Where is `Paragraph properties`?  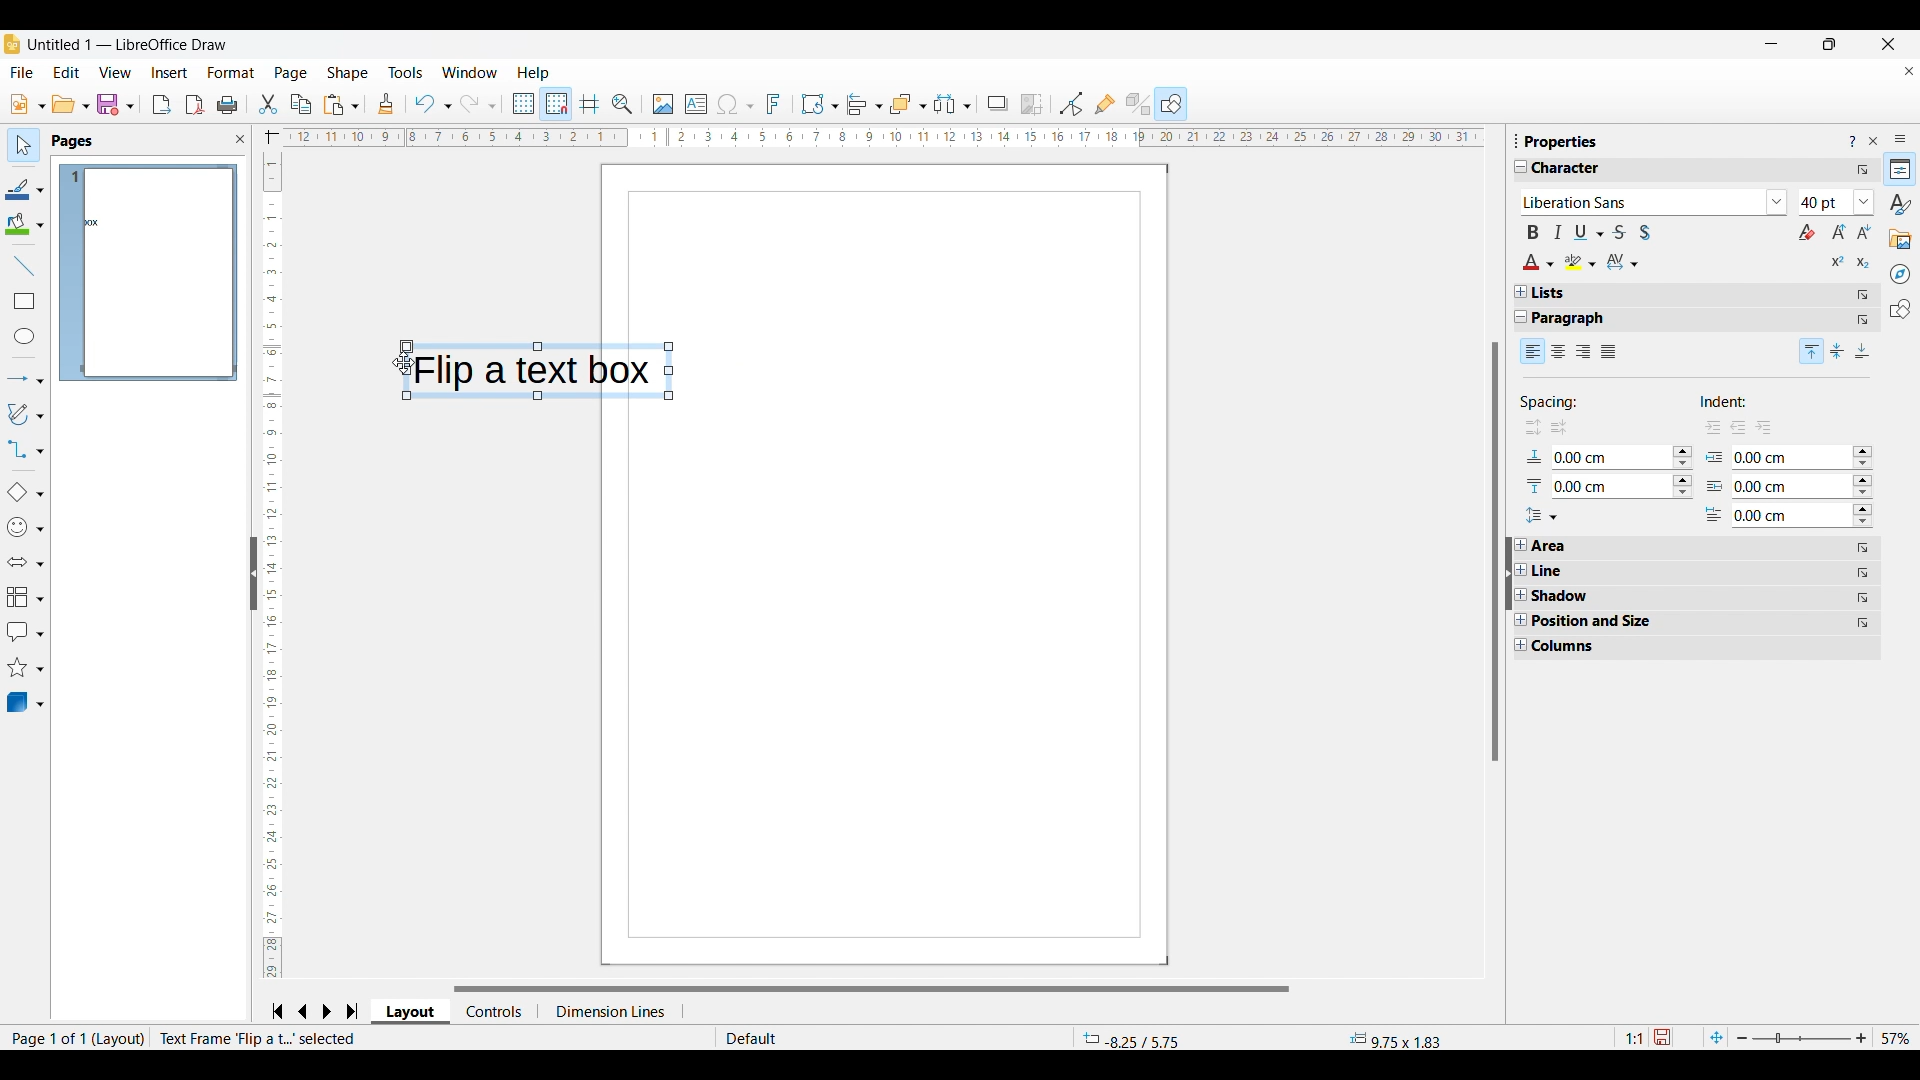
Paragraph properties is located at coordinates (1579, 319).